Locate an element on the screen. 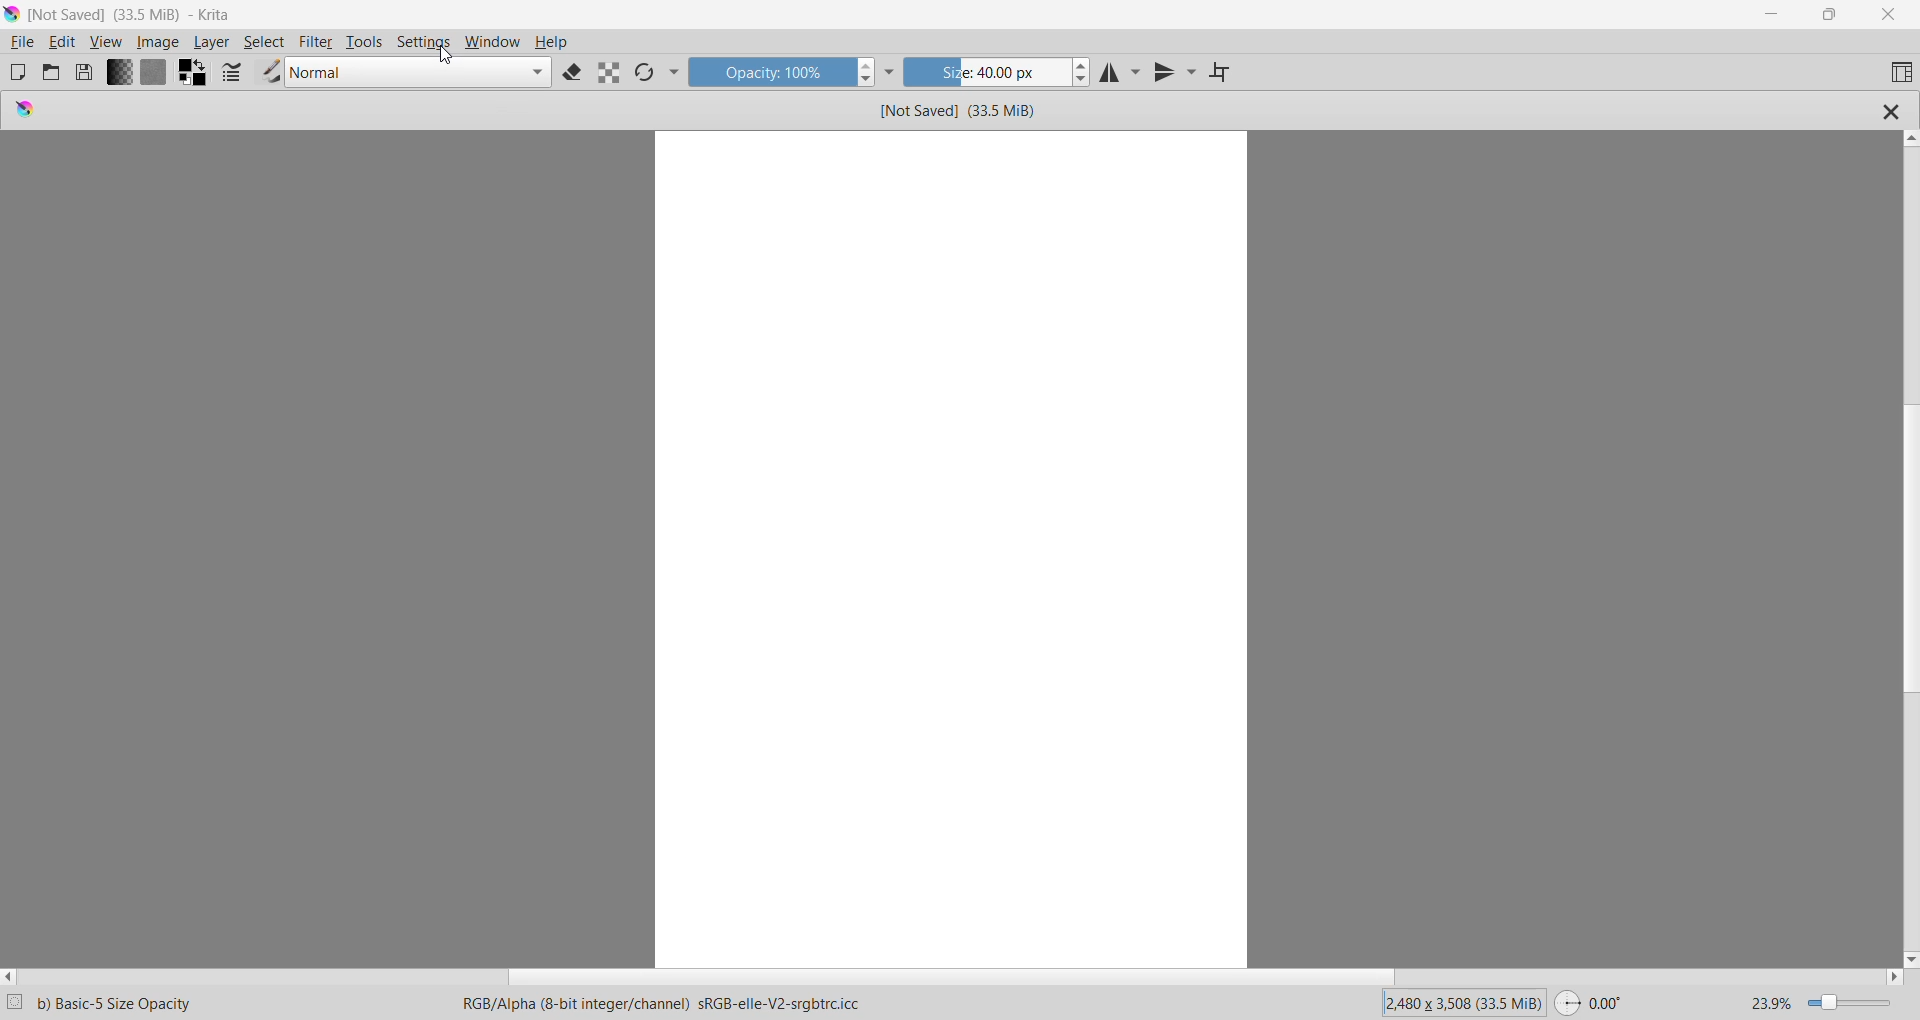 This screenshot has height=1020, width=1920. Reload Original Preset is located at coordinates (645, 71).